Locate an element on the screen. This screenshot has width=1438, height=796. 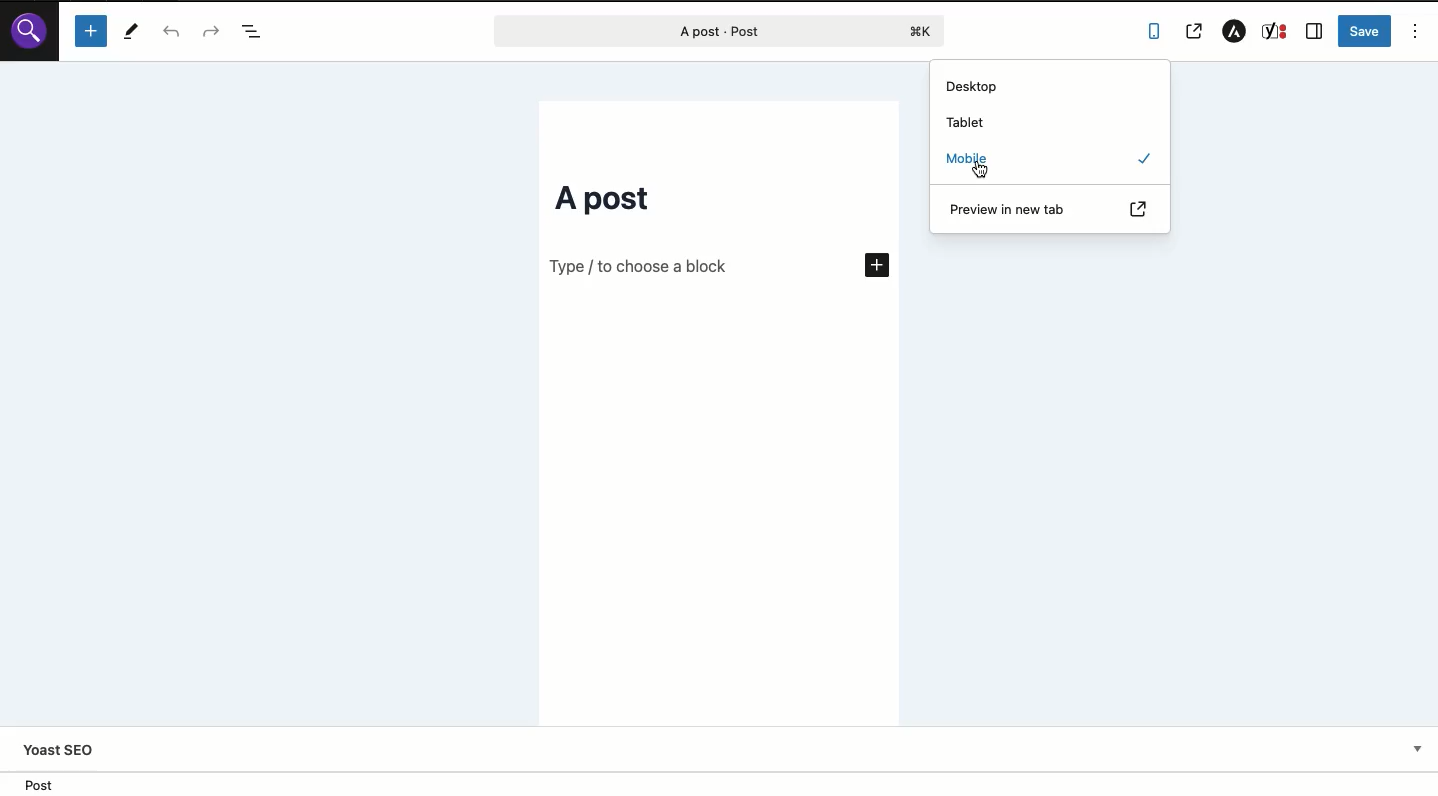
Yoast is located at coordinates (1275, 33).